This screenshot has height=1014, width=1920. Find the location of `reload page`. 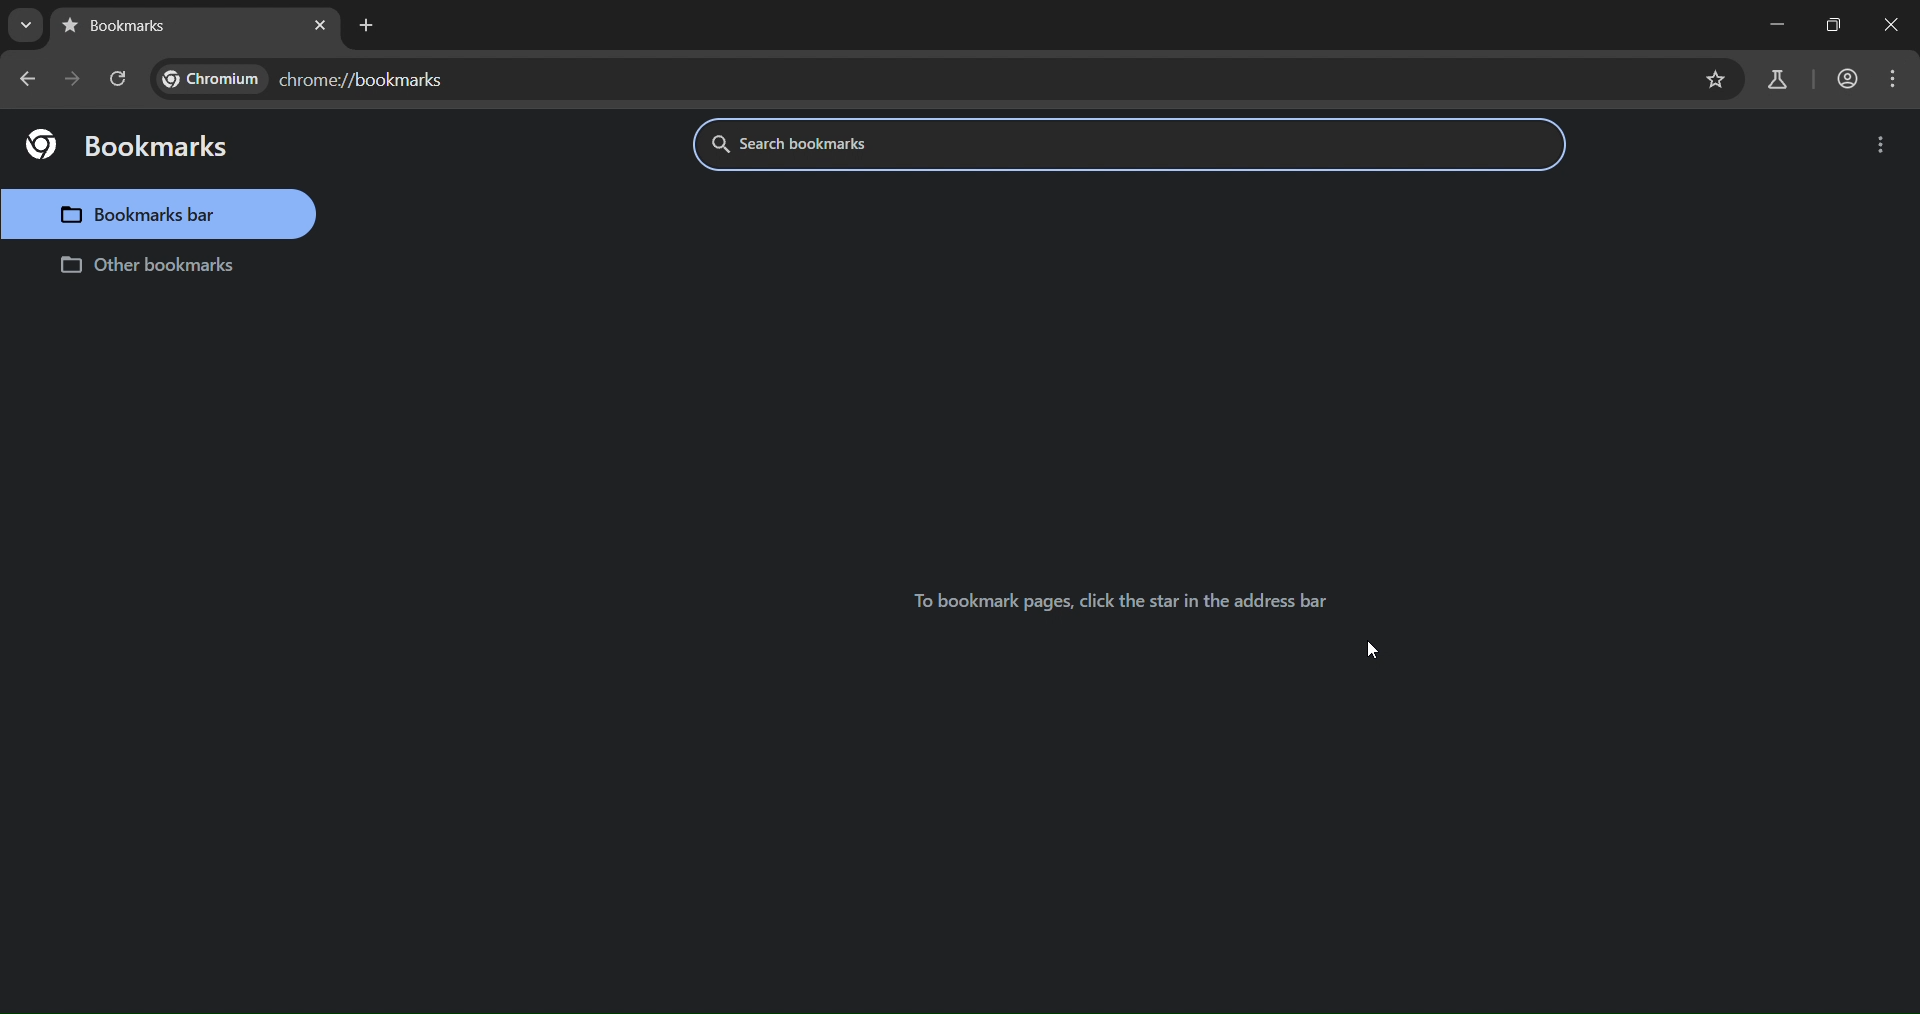

reload page is located at coordinates (121, 82).